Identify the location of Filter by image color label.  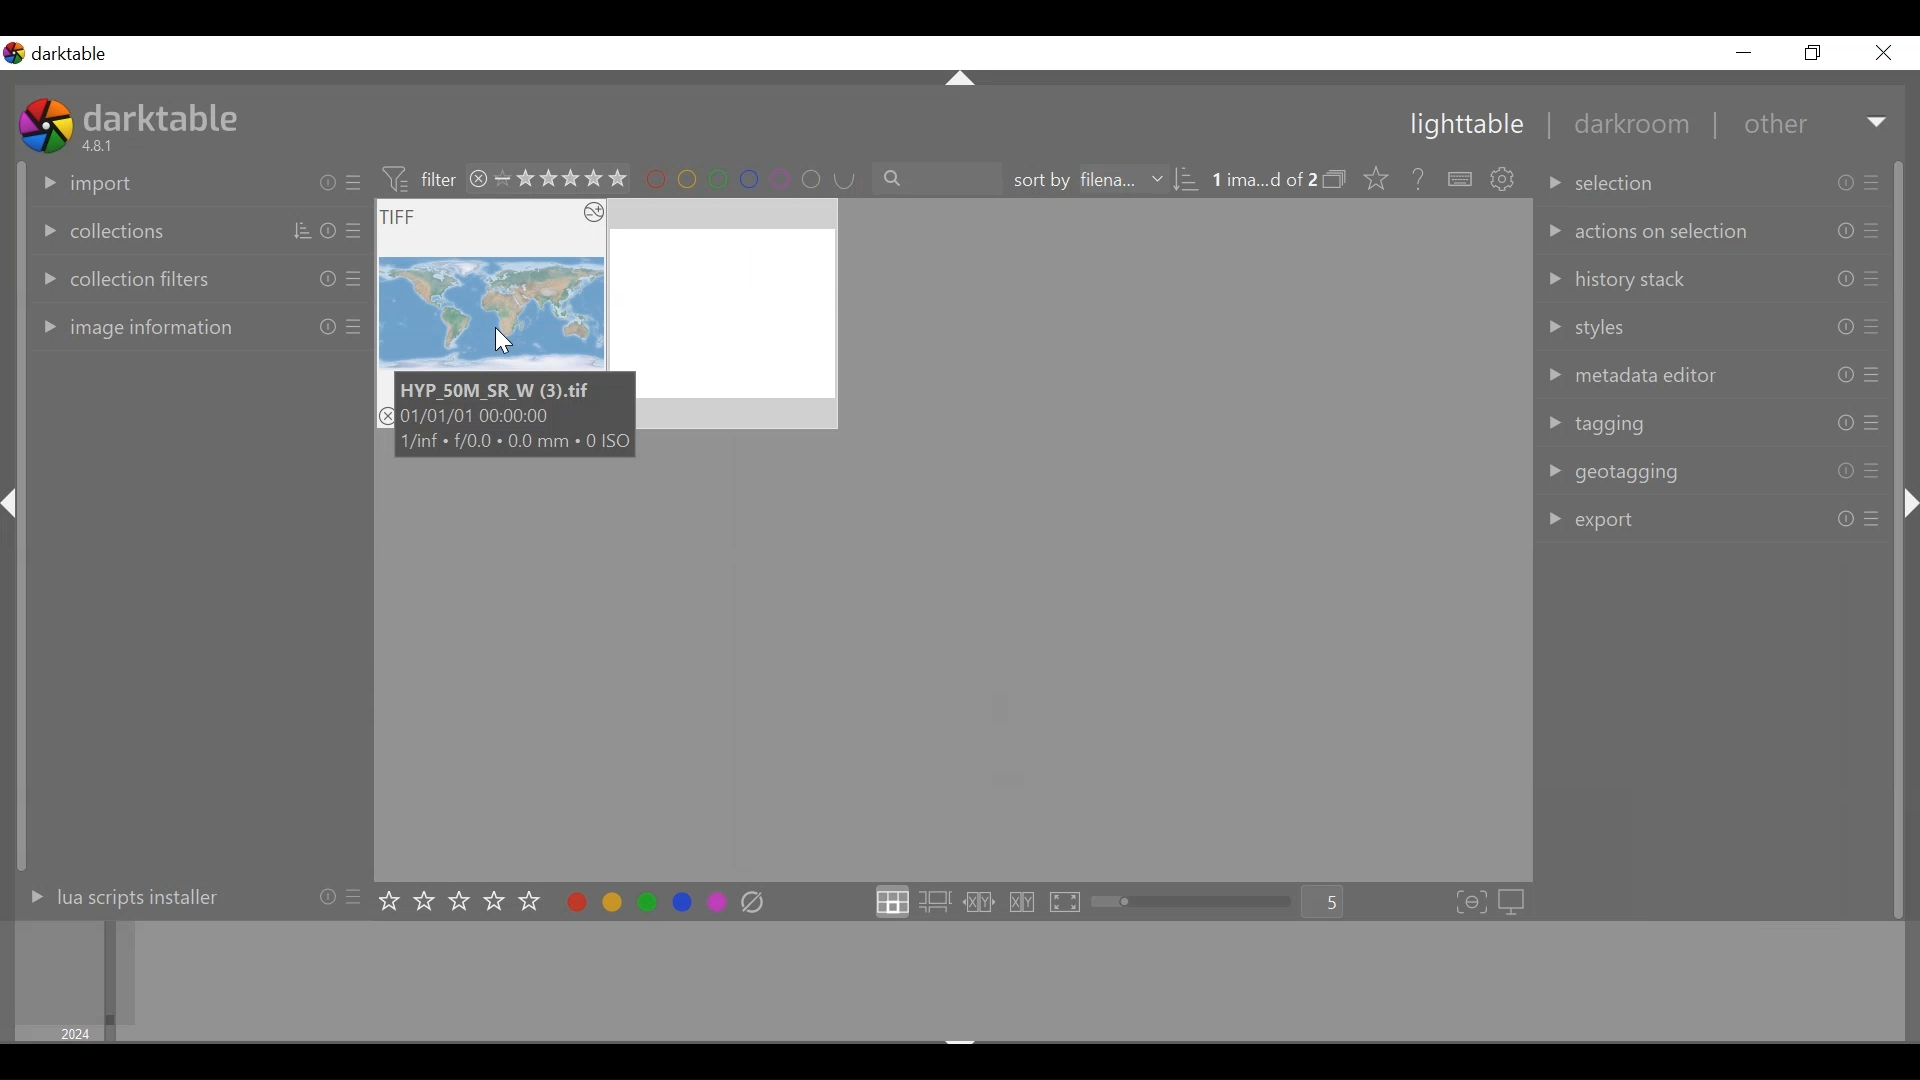
(748, 179).